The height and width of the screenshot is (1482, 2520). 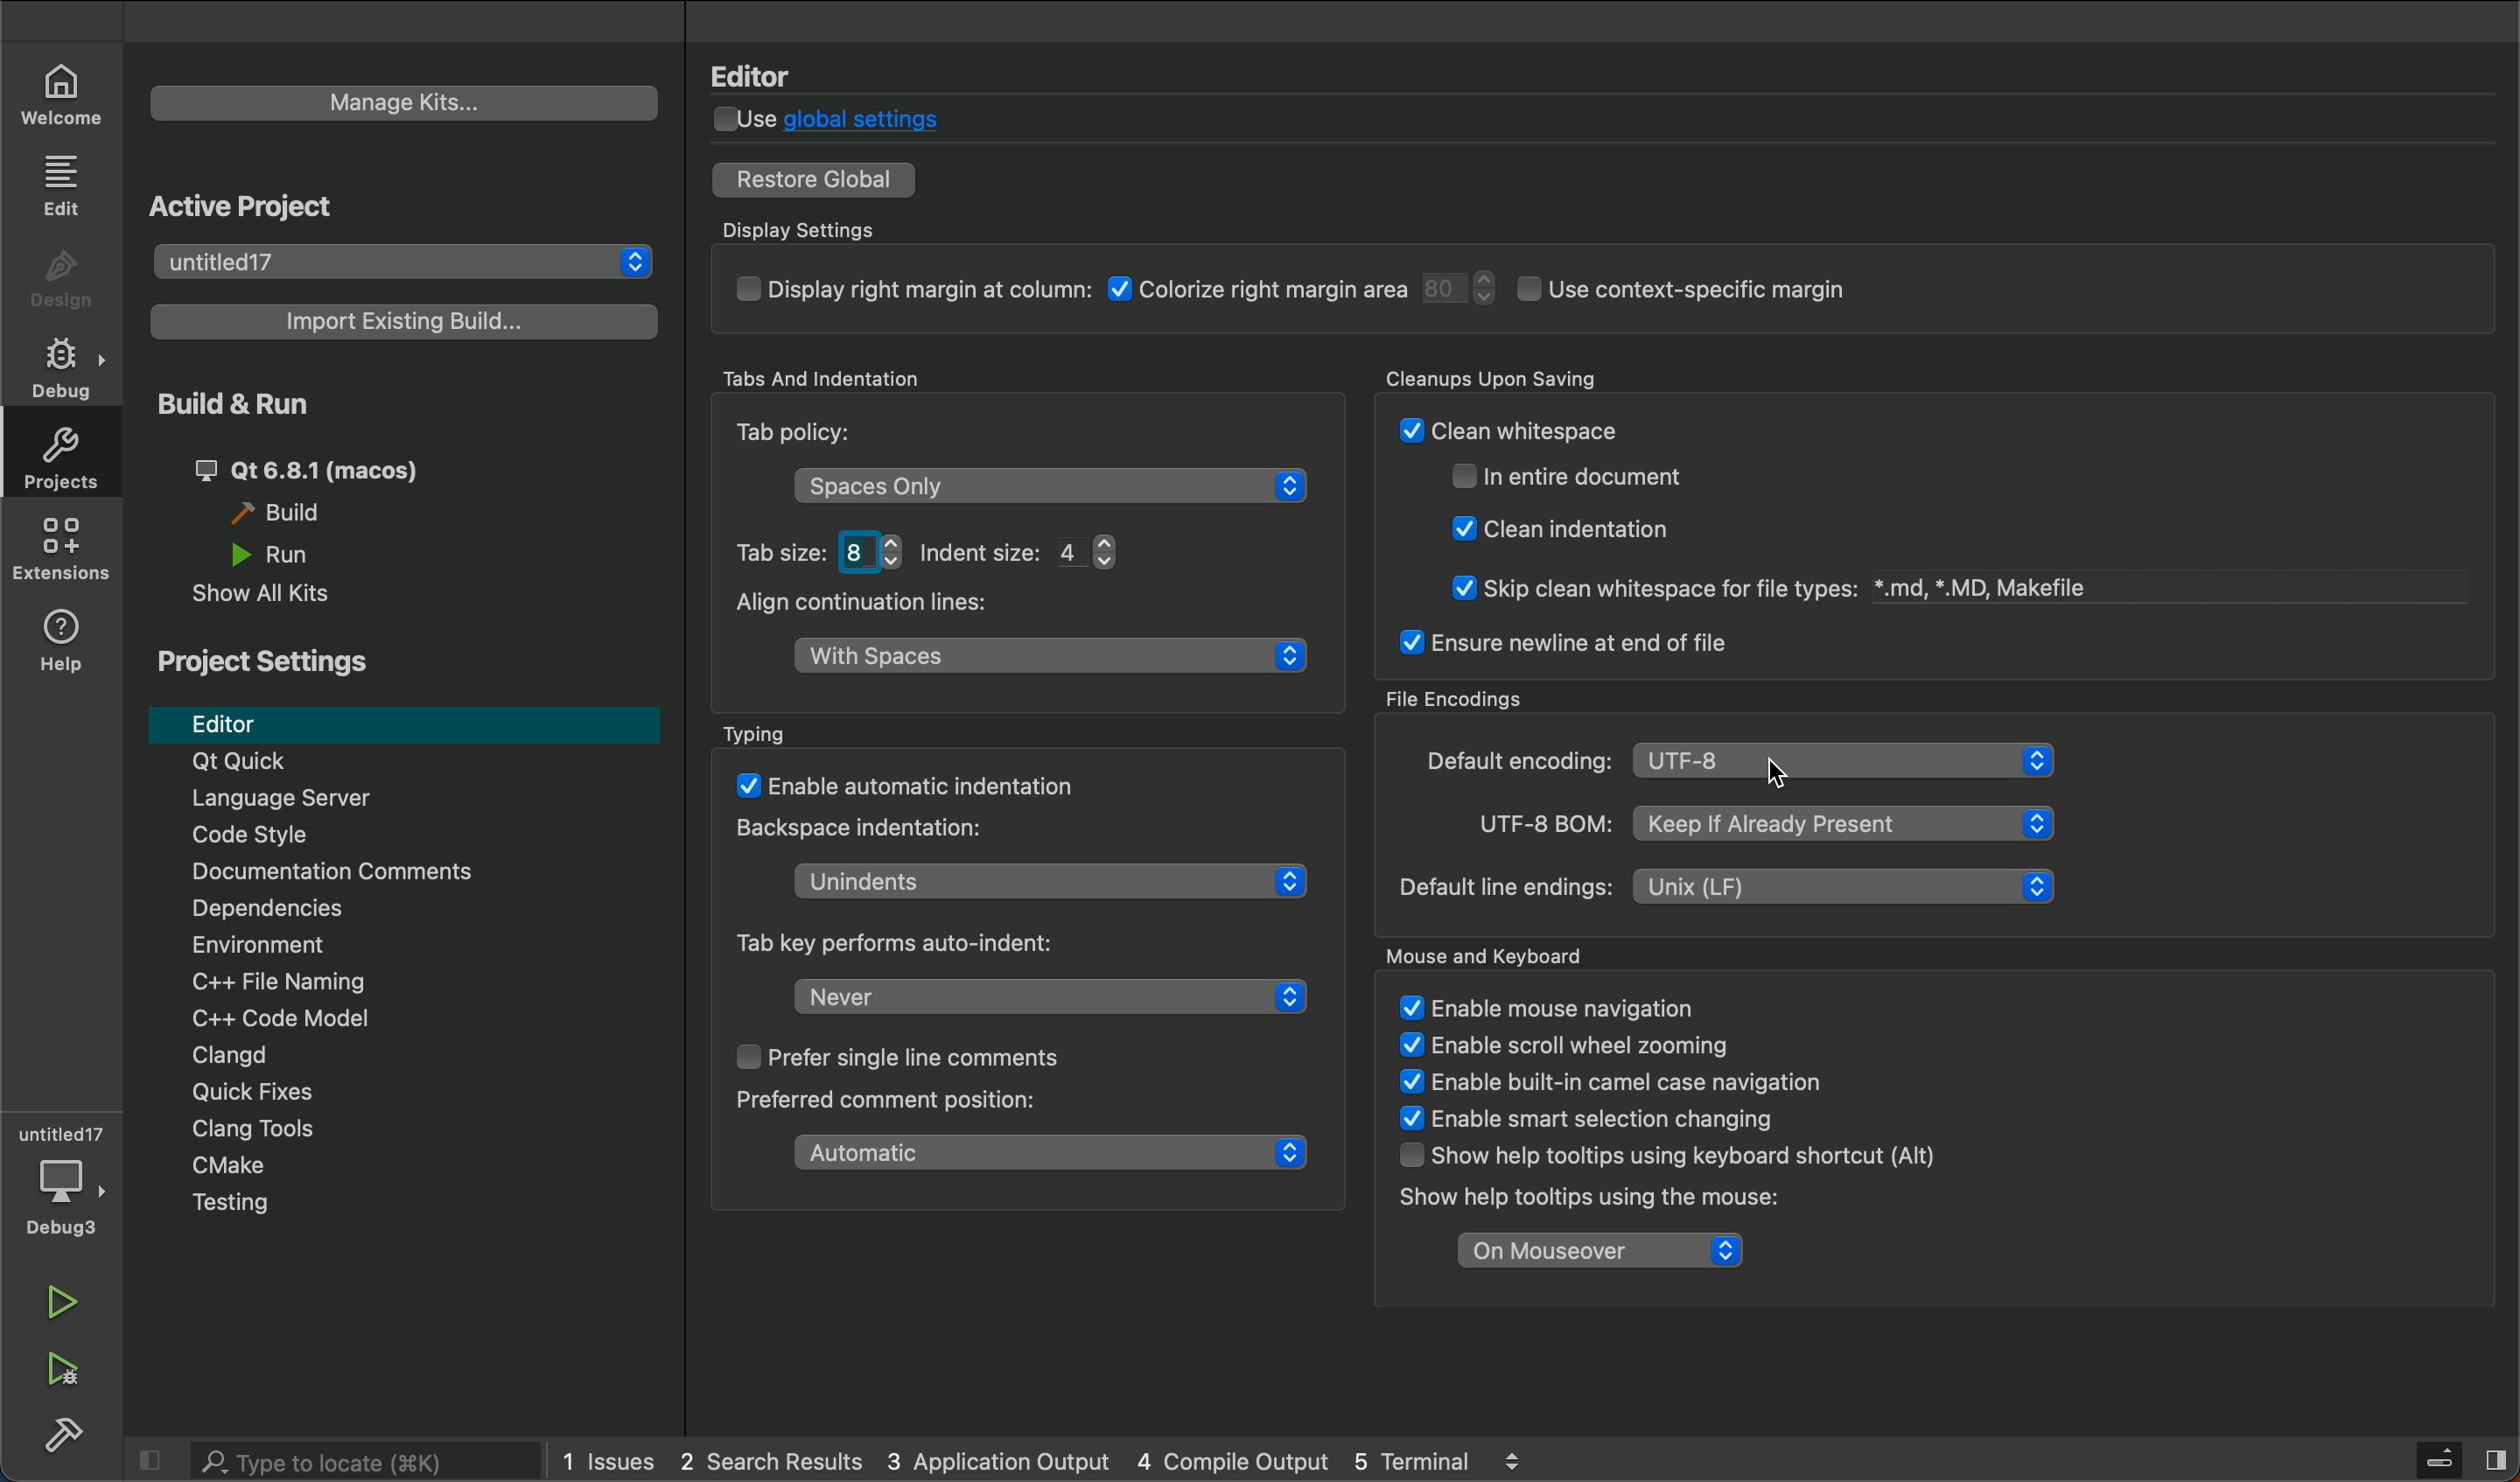 What do you see at coordinates (1532, 289) in the screenshot?
I see `display setings` at bounding box center [1532, 289].